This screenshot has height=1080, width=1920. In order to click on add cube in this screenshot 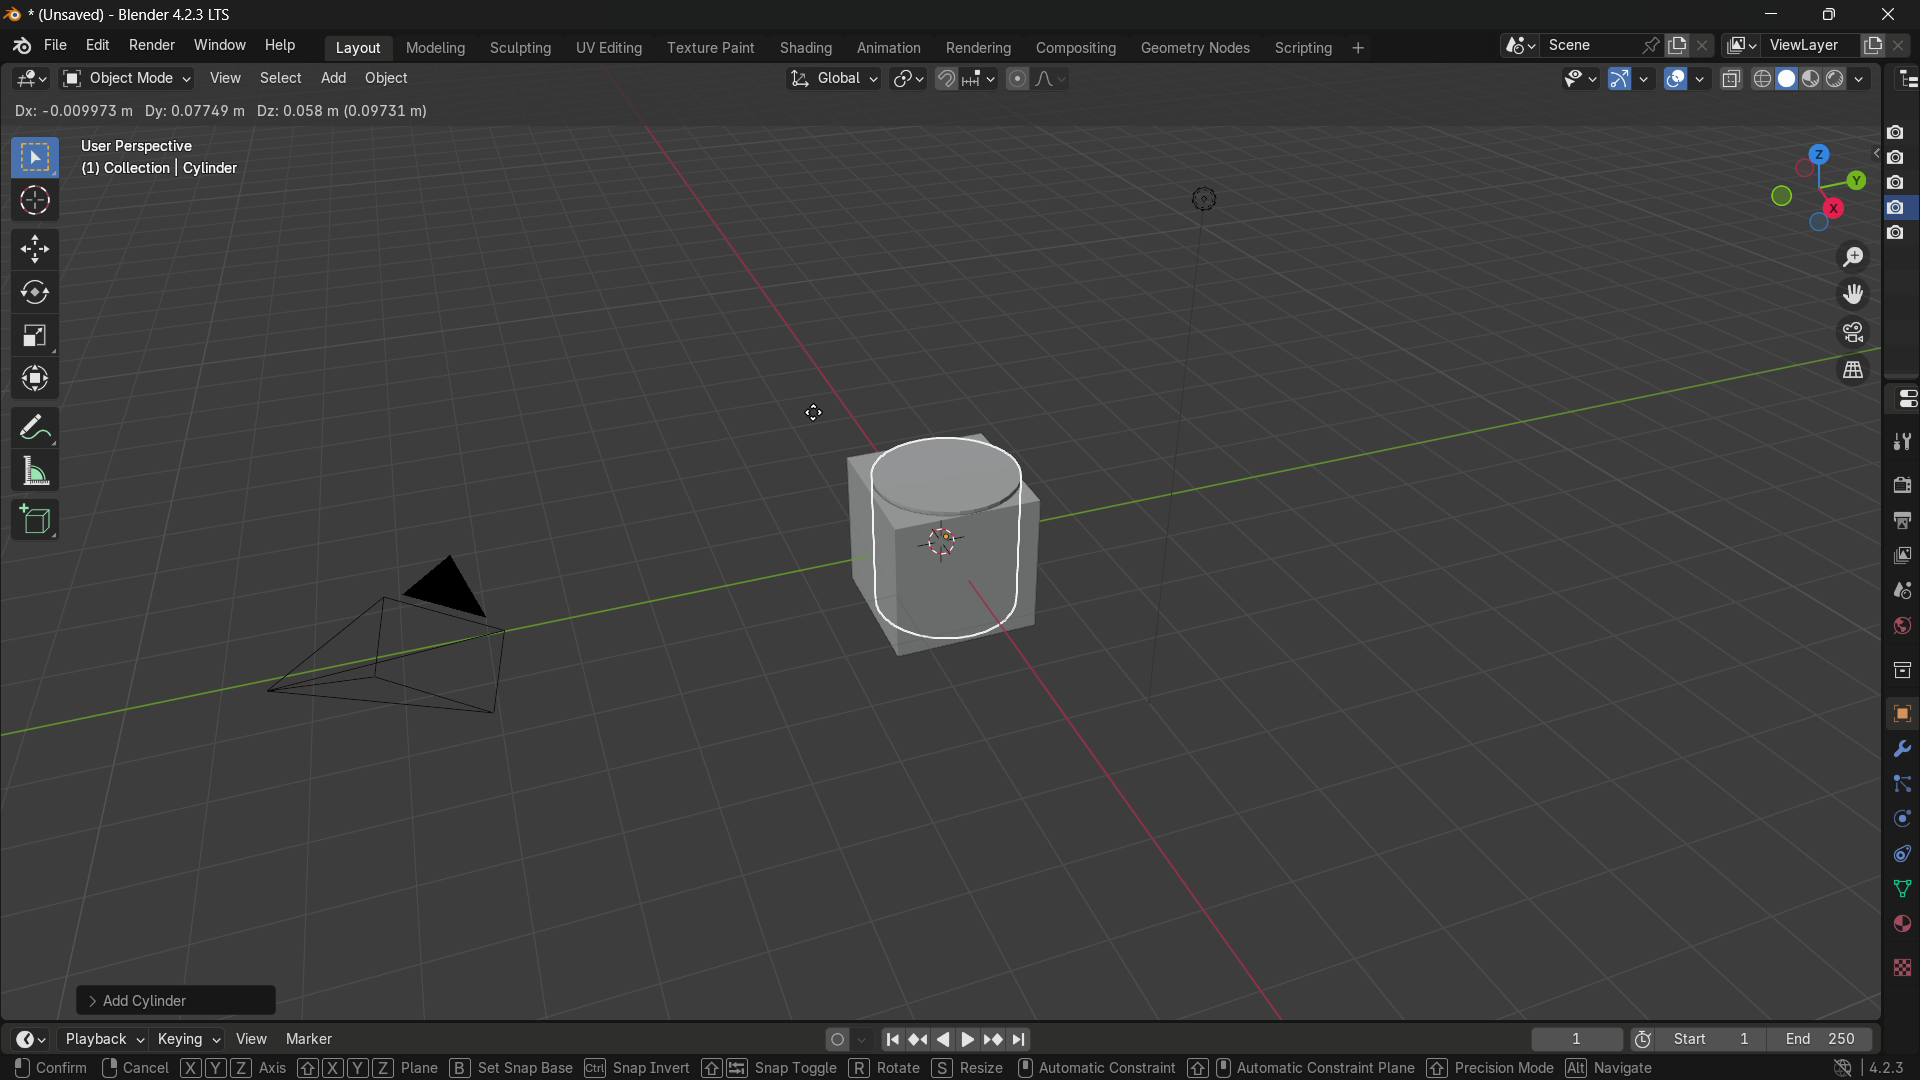, I will do `click(34, 521)`.